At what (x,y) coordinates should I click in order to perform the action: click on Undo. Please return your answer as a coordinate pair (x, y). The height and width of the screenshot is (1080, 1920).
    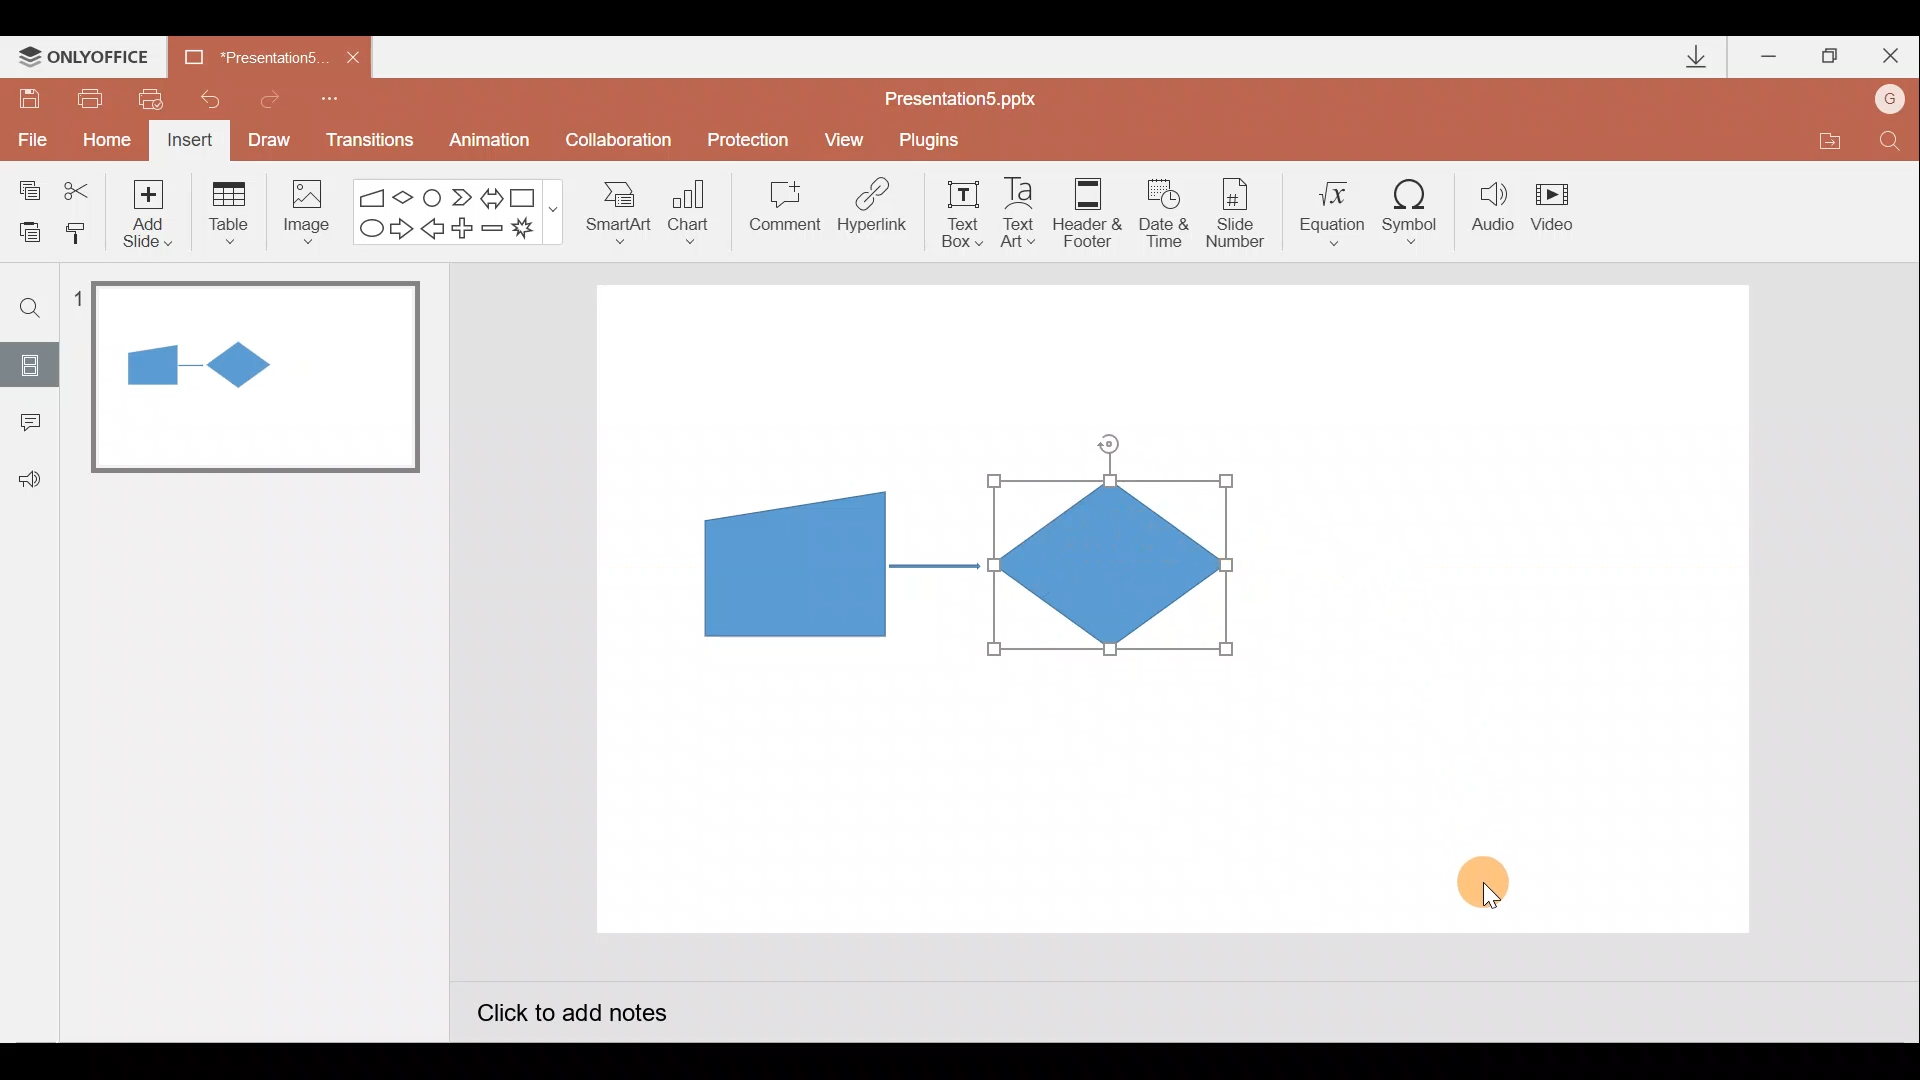
    Looking at the image, I should click on (214, 99).